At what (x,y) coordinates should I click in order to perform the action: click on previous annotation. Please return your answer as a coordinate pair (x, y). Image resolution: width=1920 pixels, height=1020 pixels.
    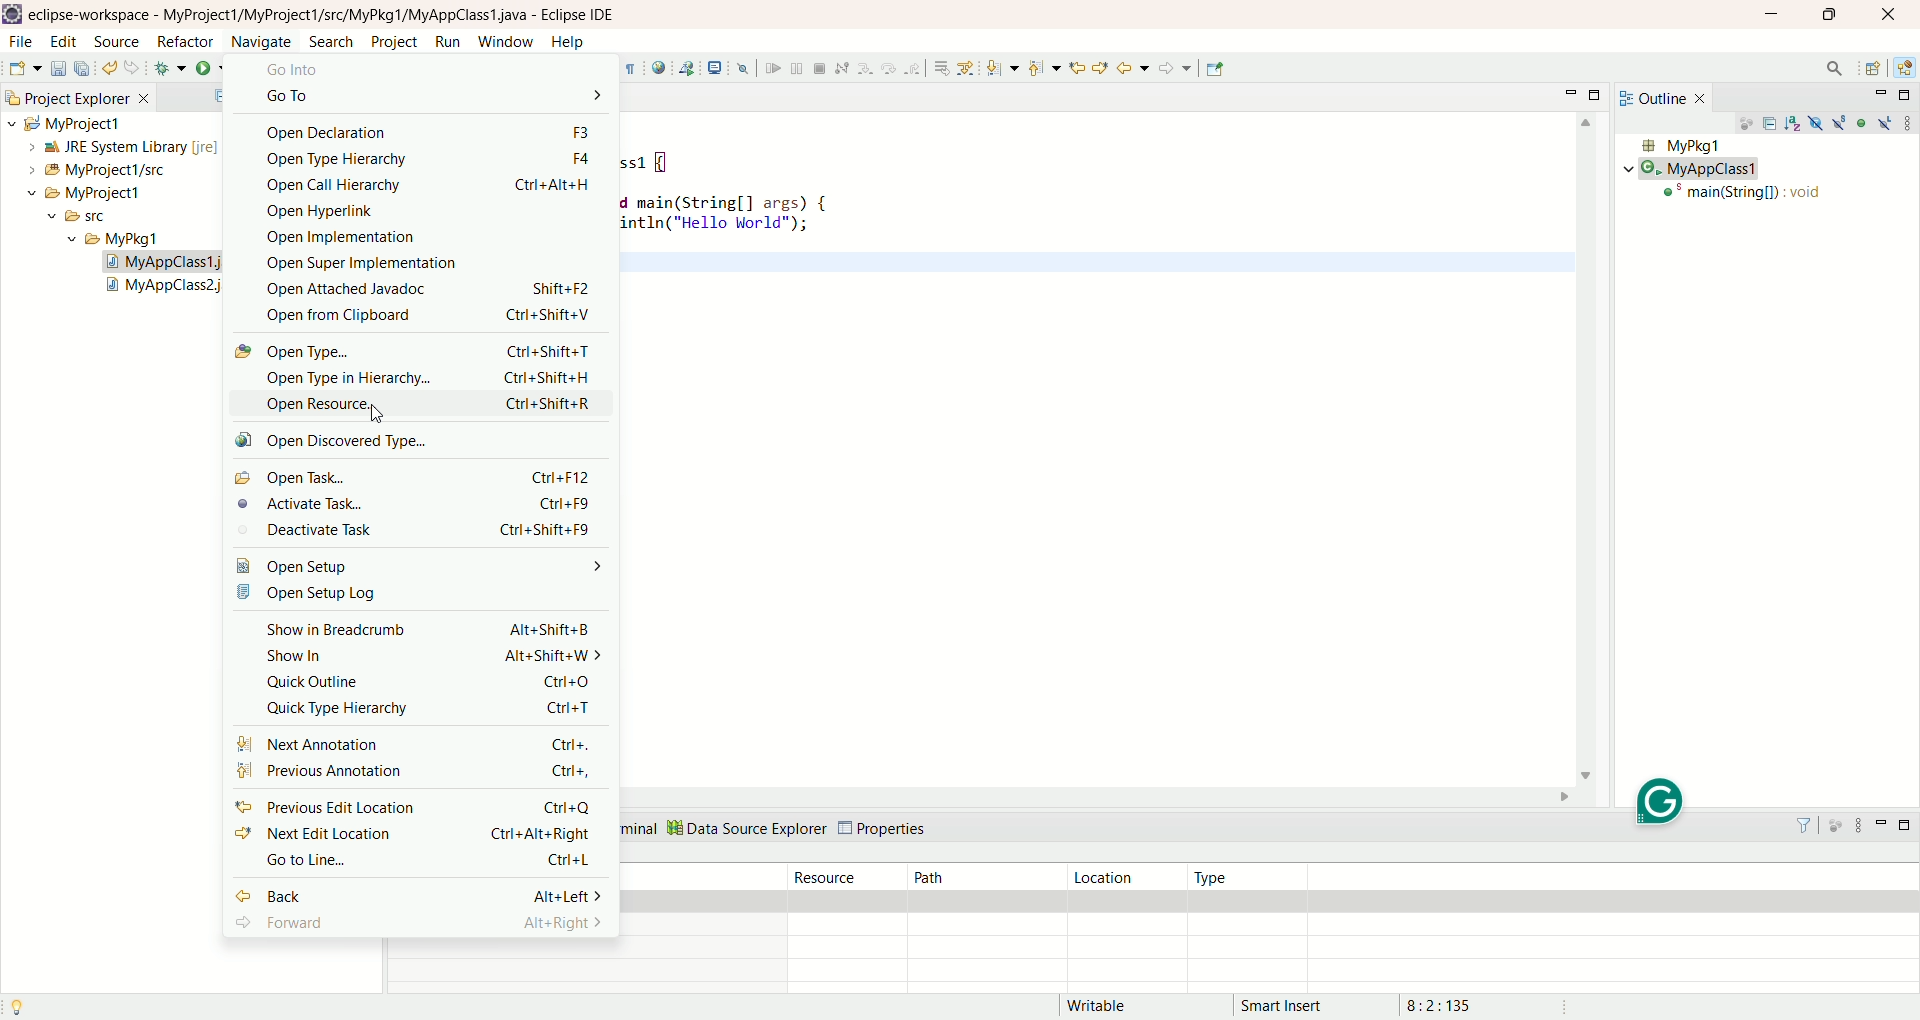
    Looking at the image, I should click on (416, 772).